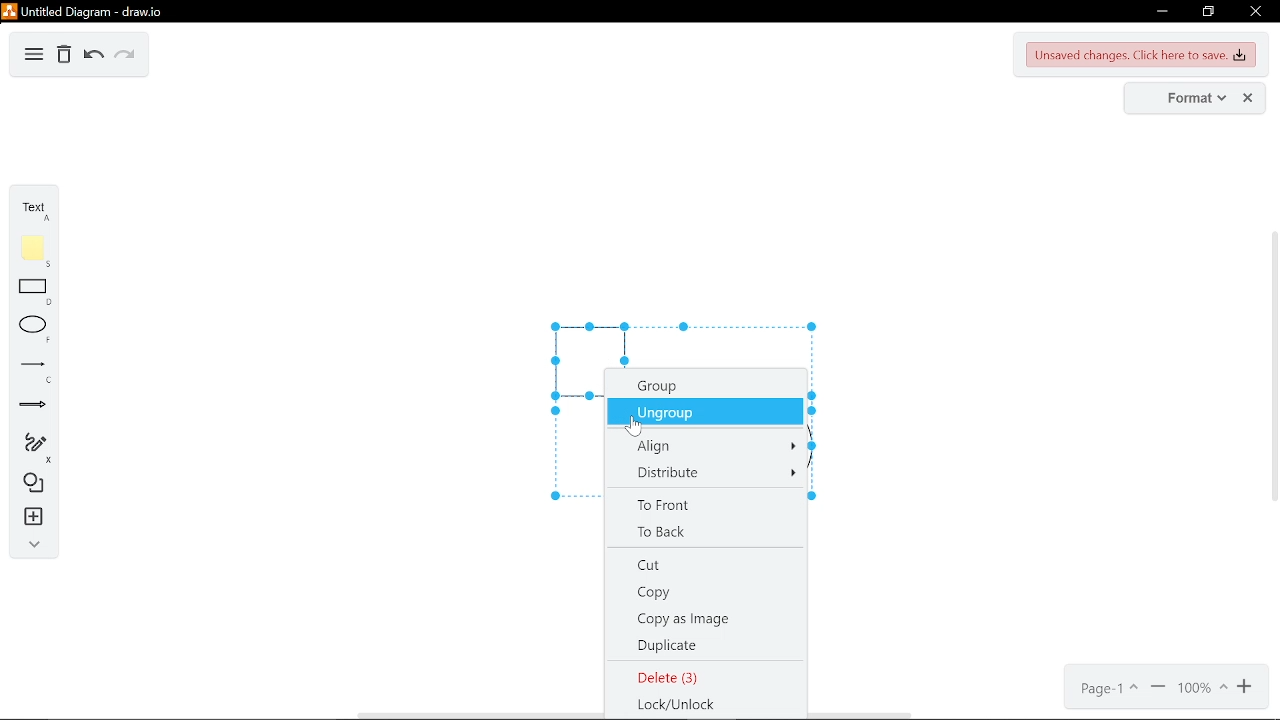 The height and width of the screenshot is (720, 1280). I want to click on undo, so click(92, 57).